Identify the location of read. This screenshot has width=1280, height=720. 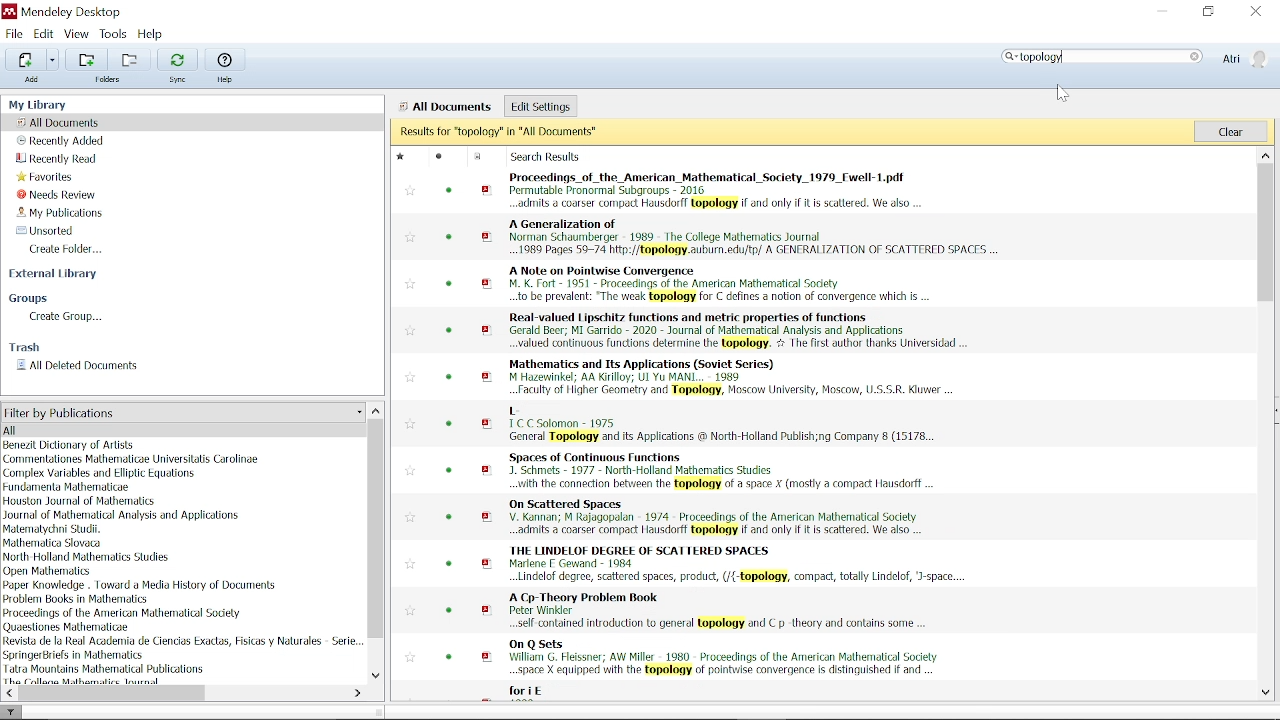
(450, 378).